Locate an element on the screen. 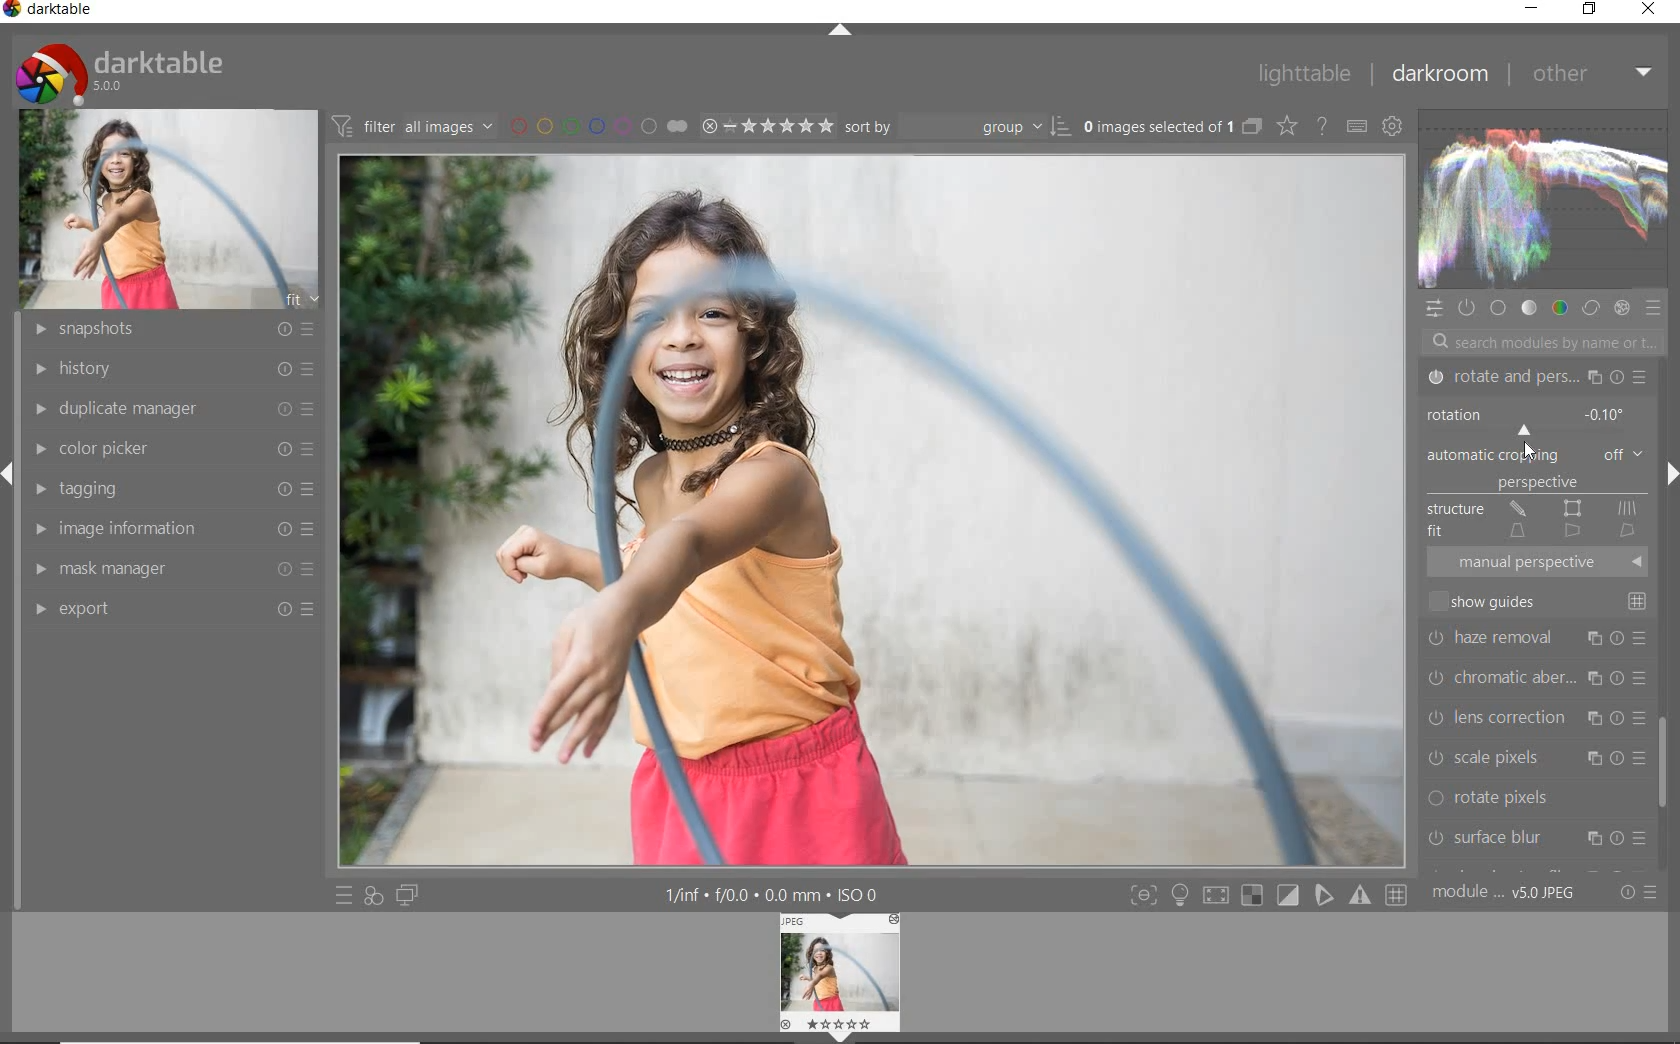  STRUCTURE is located at coordinates (1532, 509).